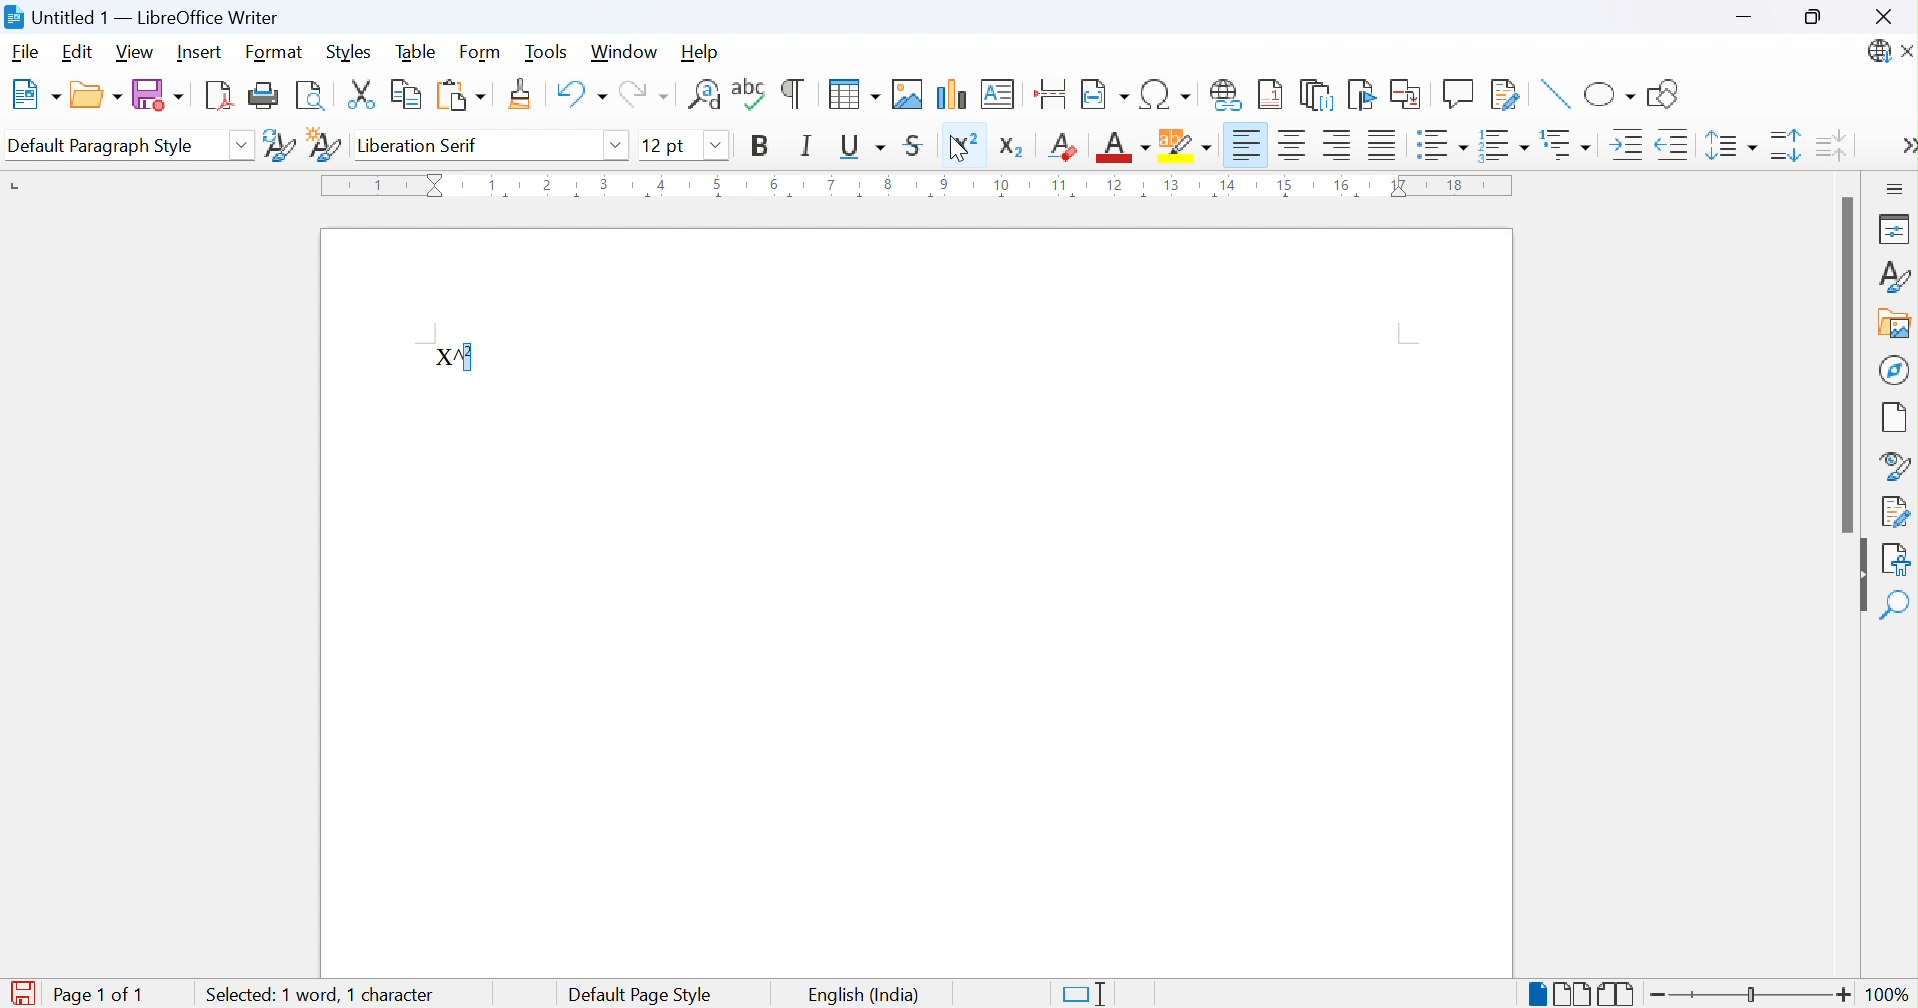  Describe the element at coordinates (137, 55) in the screenshot. I see `View` at that location.